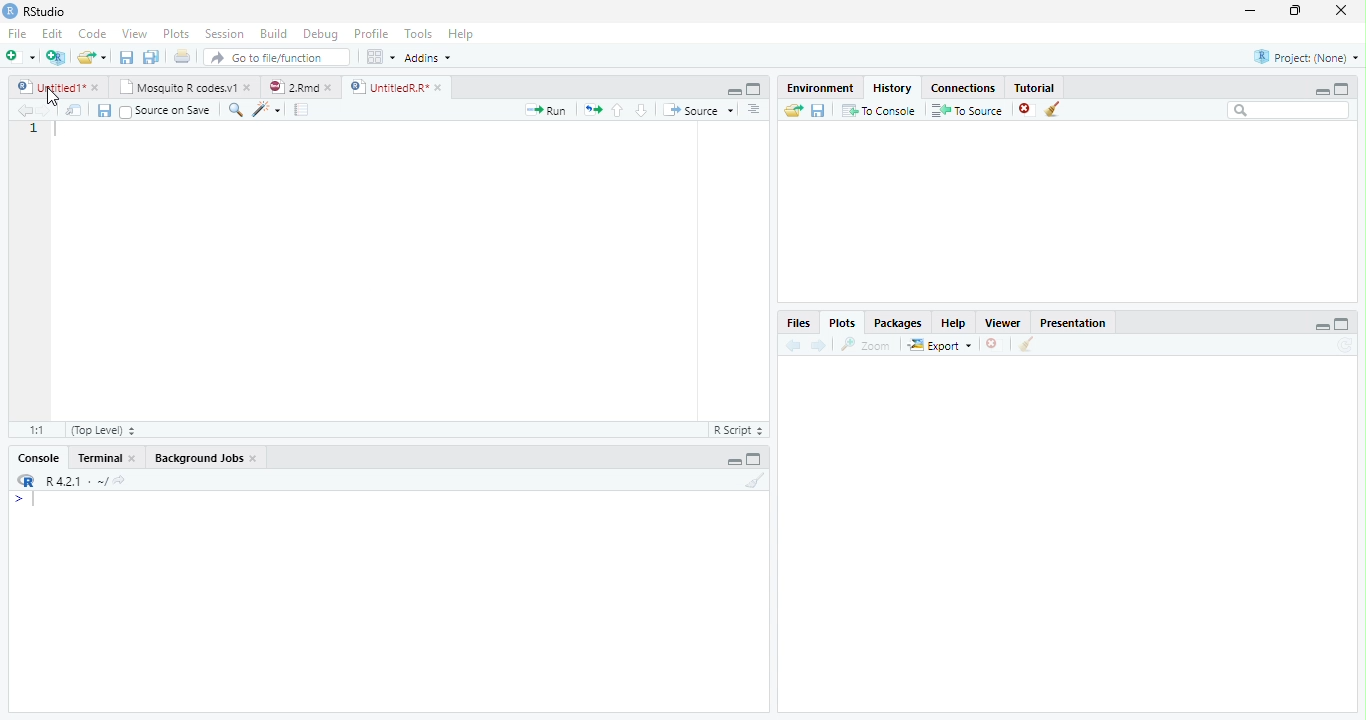 This screenshot has height=720, width=1366. I want to click on ' RStudio, so click(34, 12).